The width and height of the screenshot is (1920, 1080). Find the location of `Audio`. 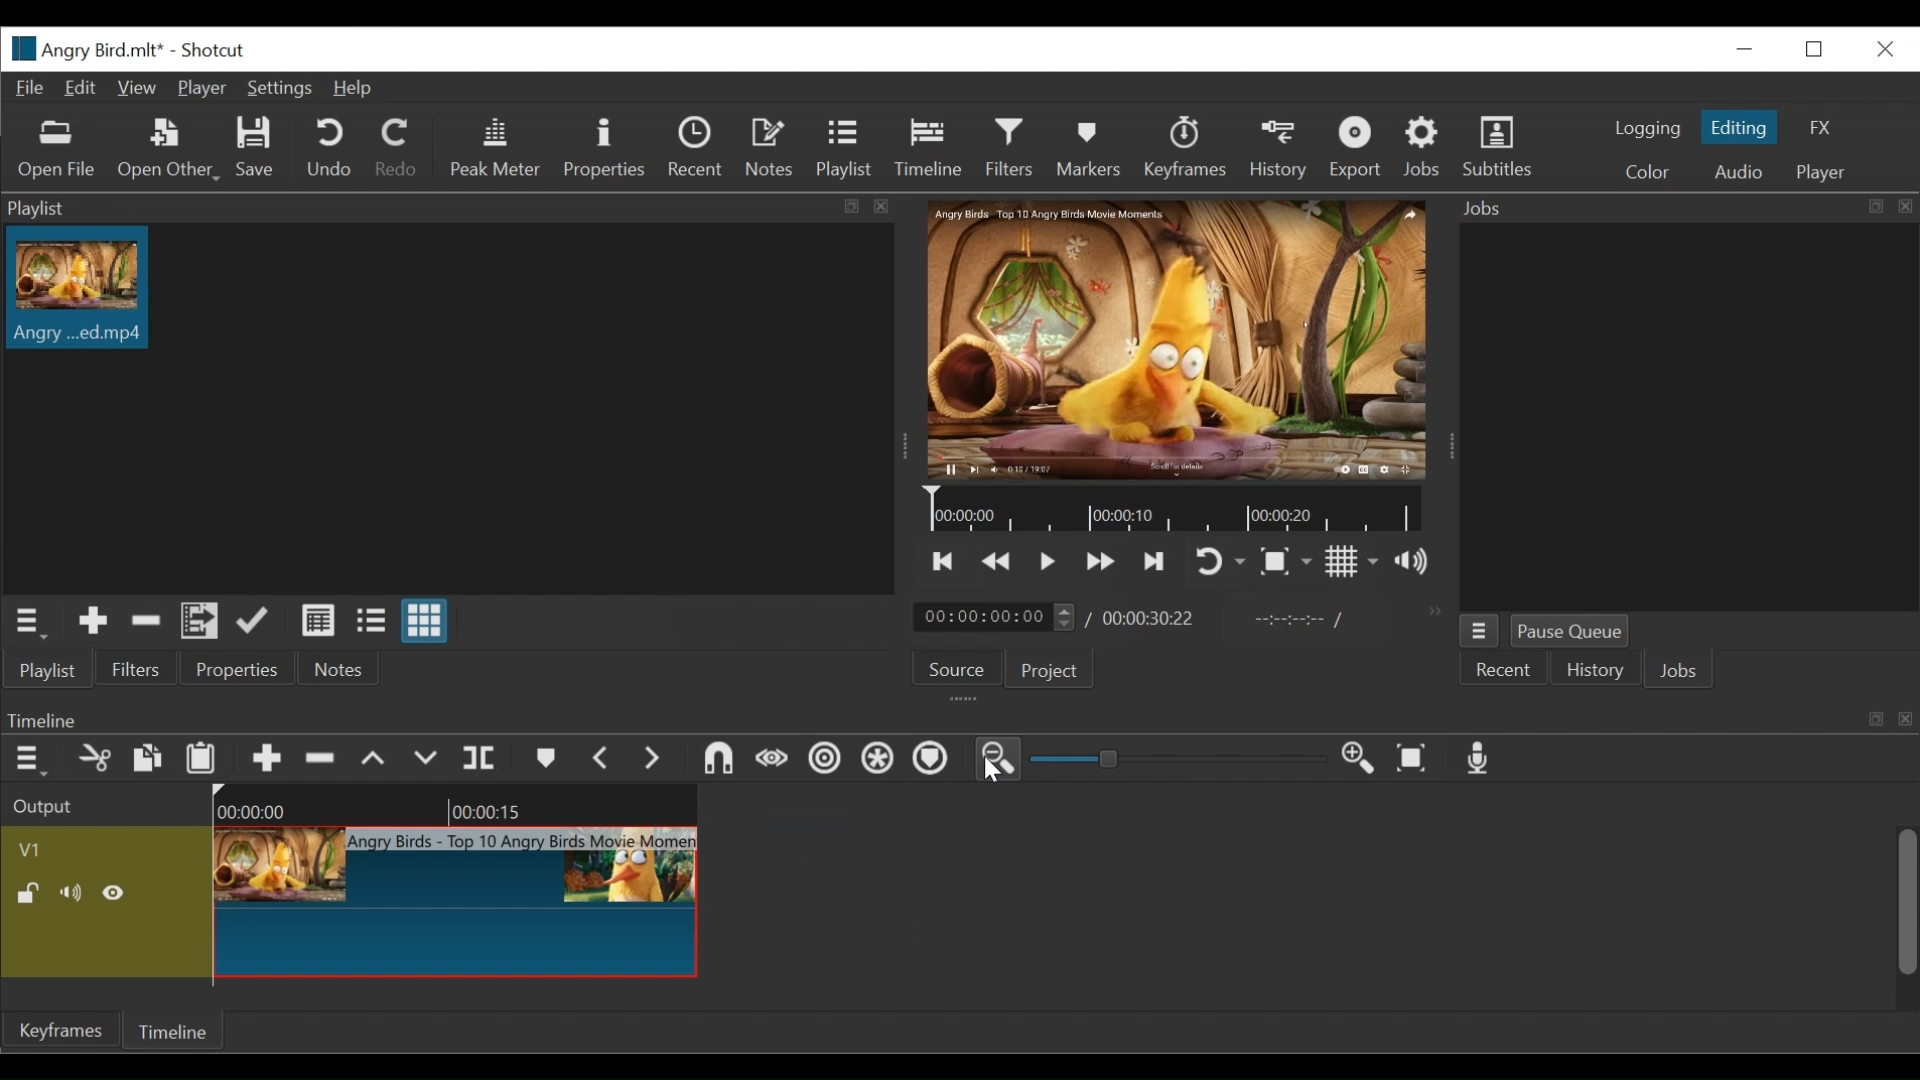

Audio is located at coordinates (1744, 171).